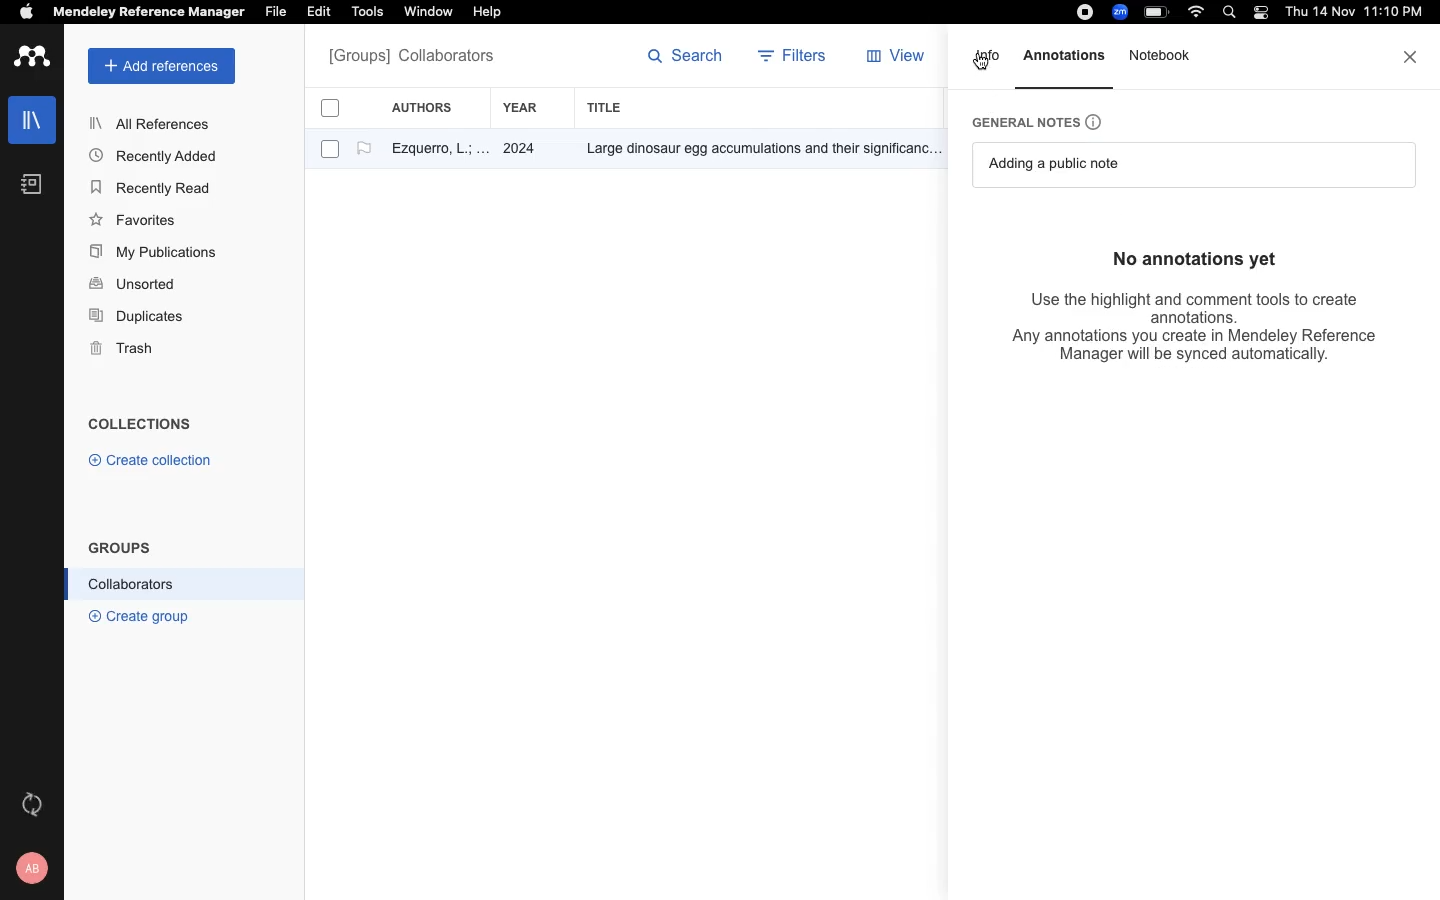 The width and height of the screenshot is (1440, 900). I want to click on ‘Window, so click(430, 14).